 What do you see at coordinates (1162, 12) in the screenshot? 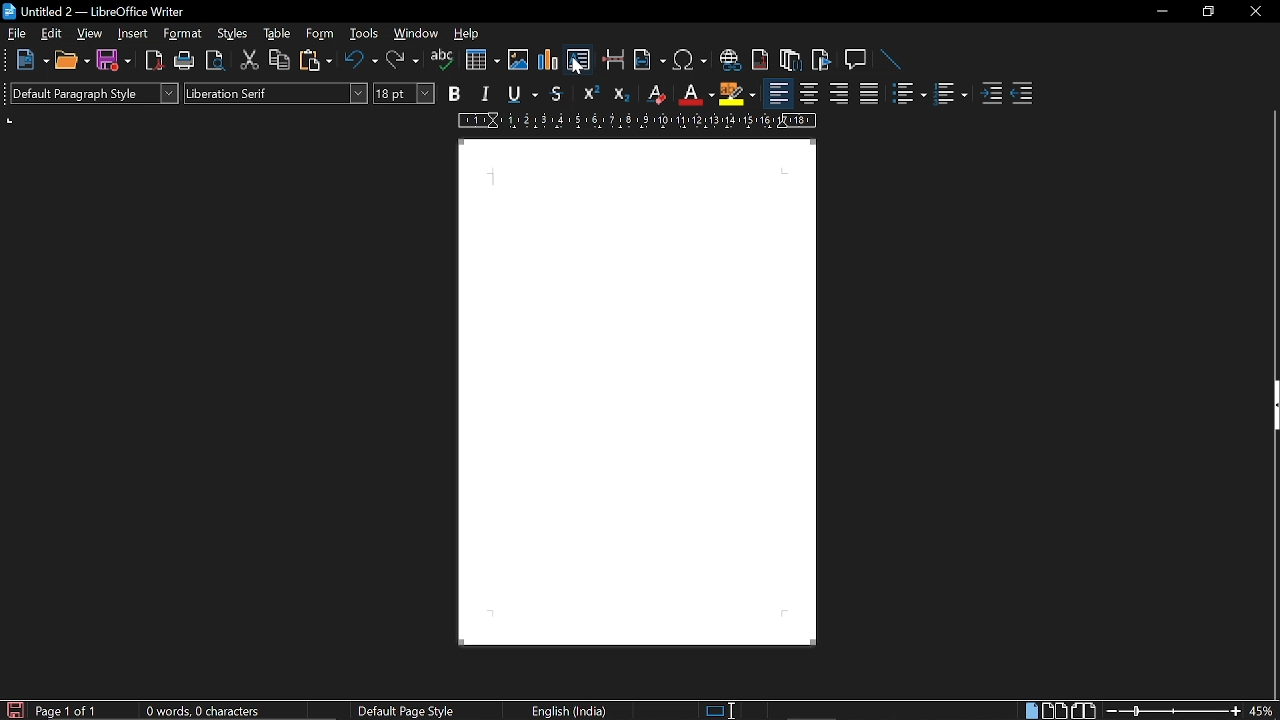
I see `minimize` at bounding box center [1162, 12].